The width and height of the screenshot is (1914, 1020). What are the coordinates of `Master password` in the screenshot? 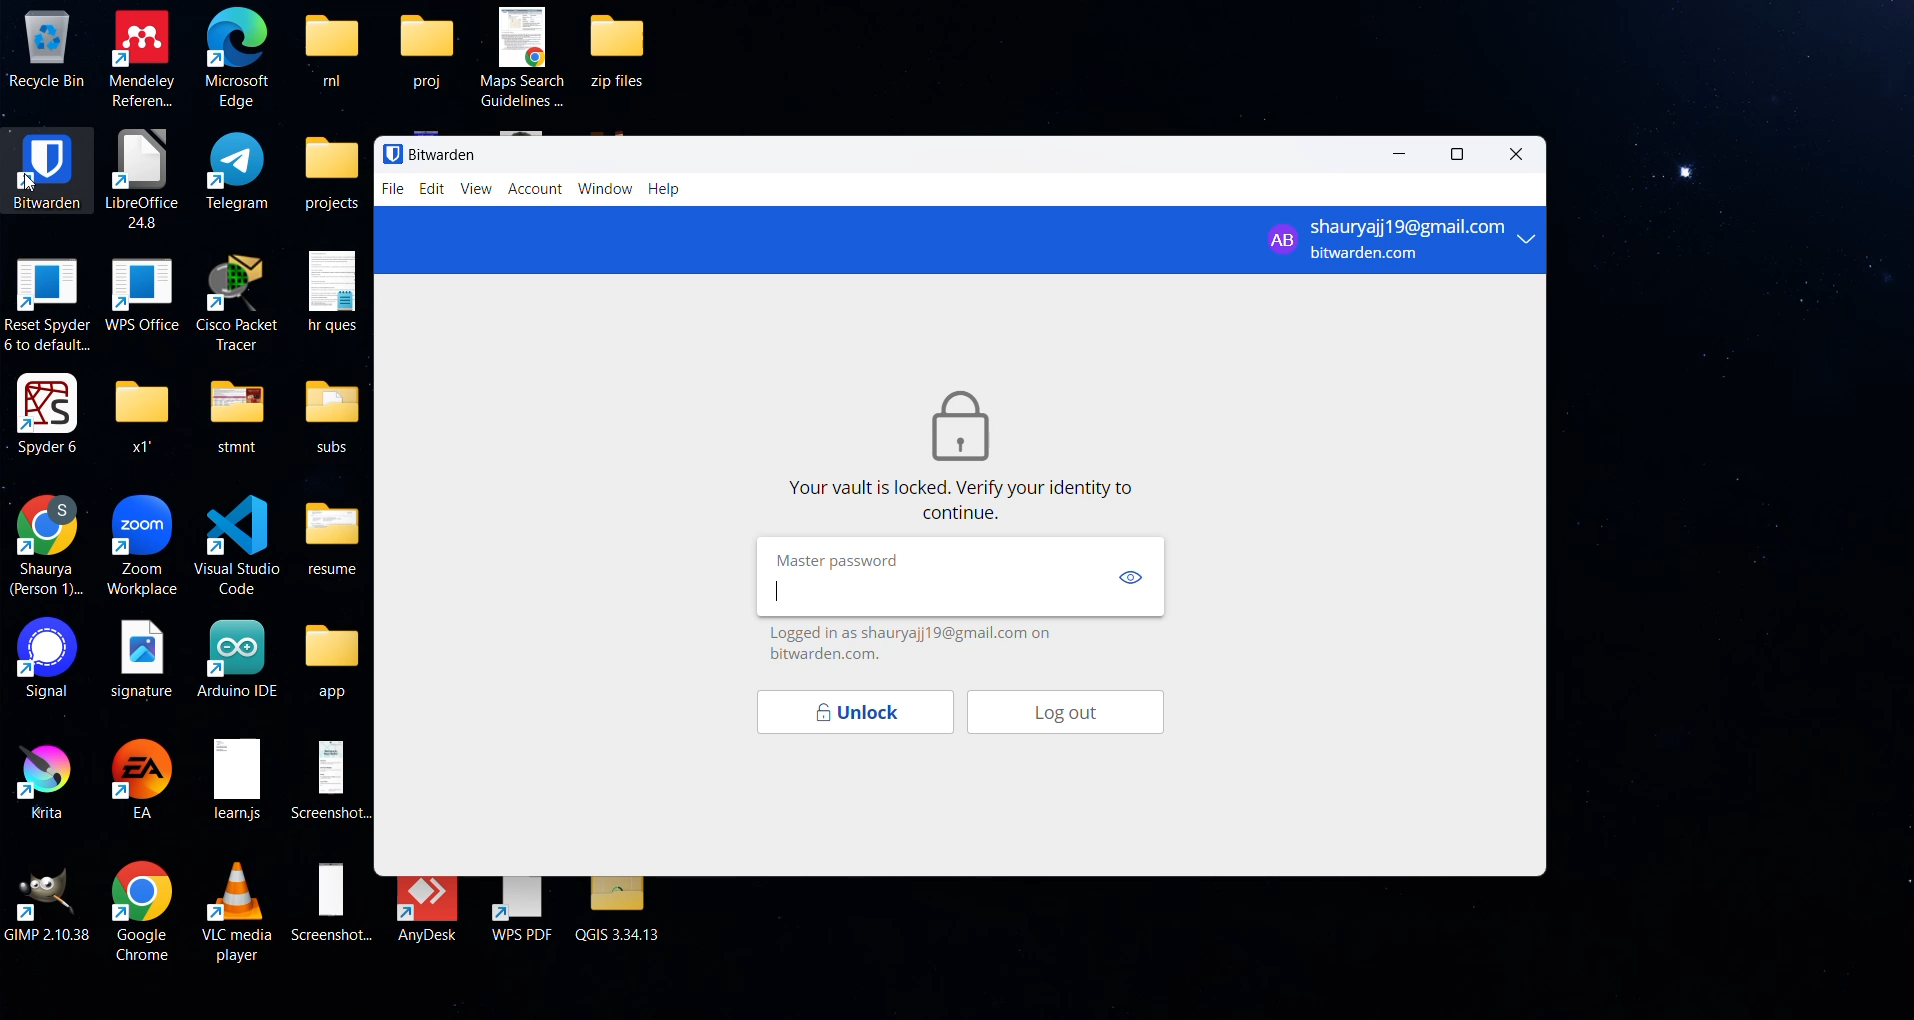 It's located at (844, 560).